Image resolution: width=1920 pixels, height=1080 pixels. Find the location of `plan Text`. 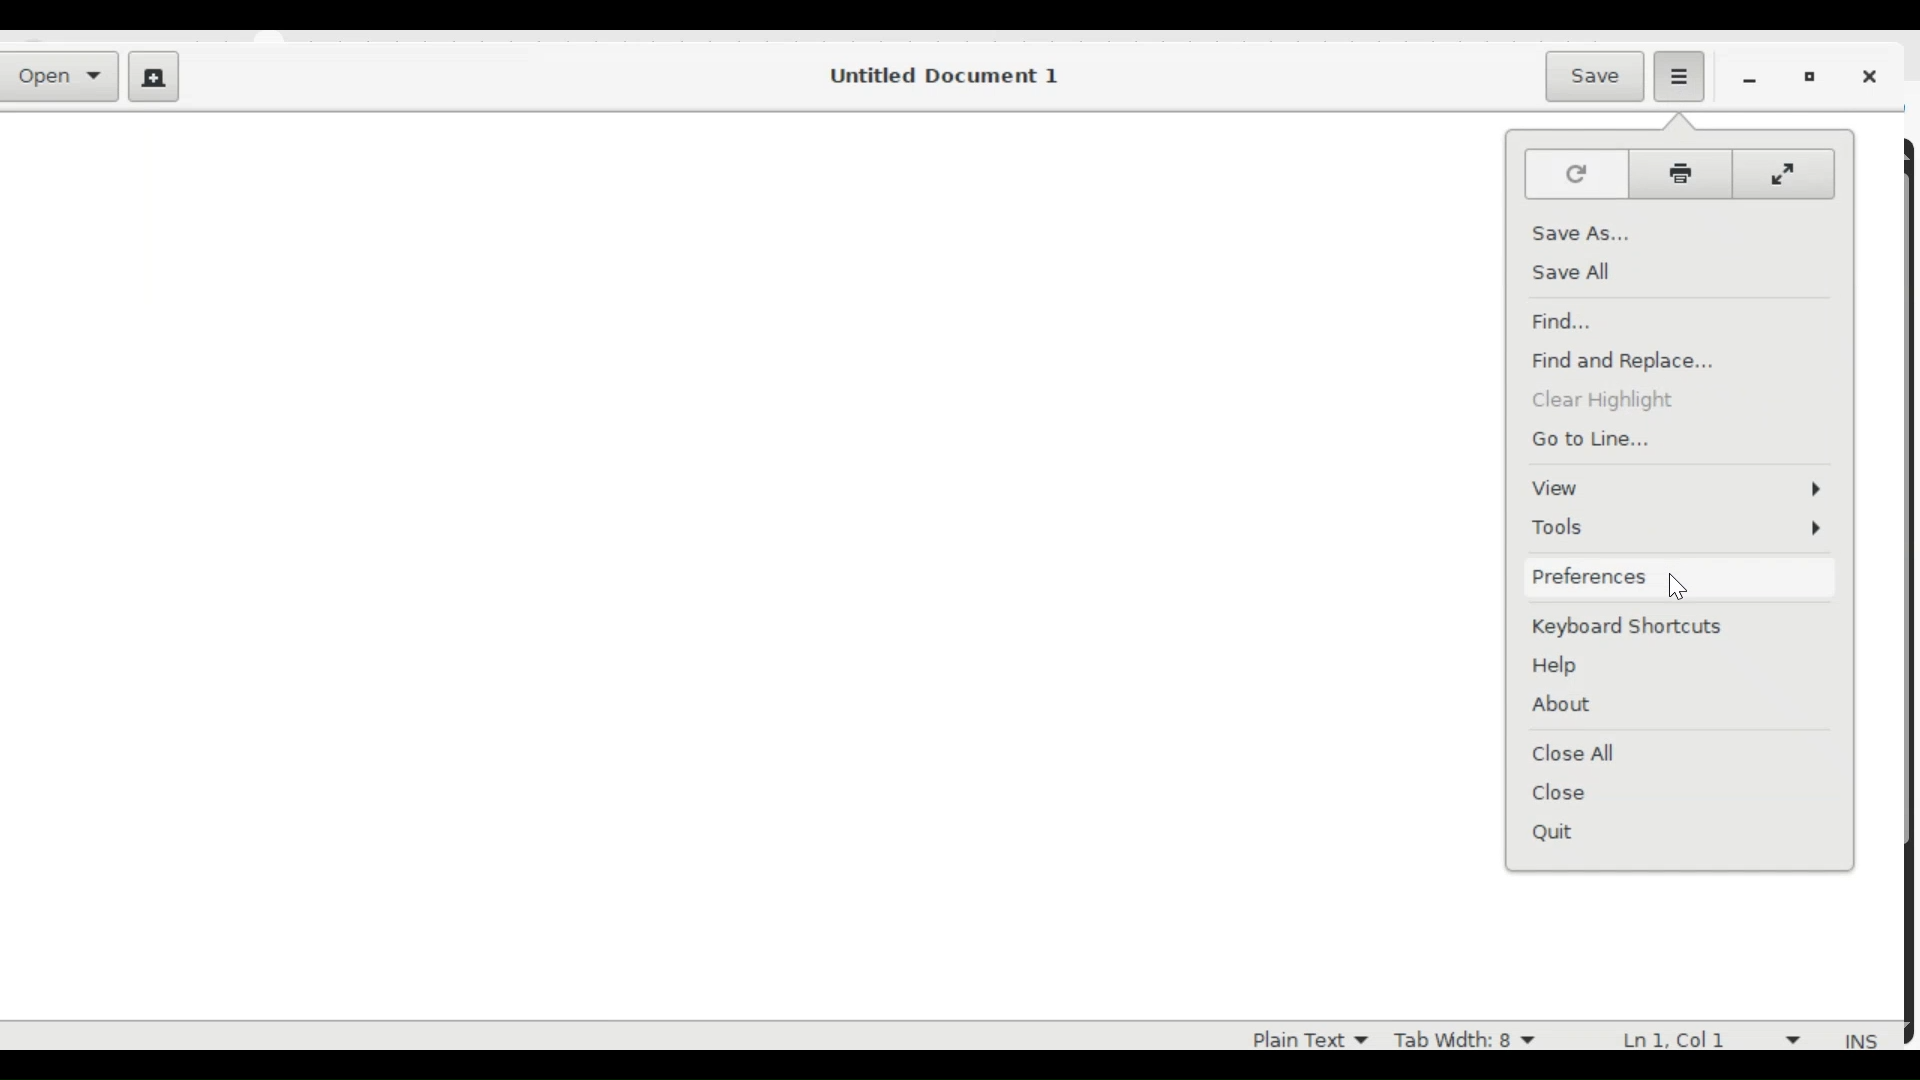

plan Text is located at coordinates (1298, 1037).